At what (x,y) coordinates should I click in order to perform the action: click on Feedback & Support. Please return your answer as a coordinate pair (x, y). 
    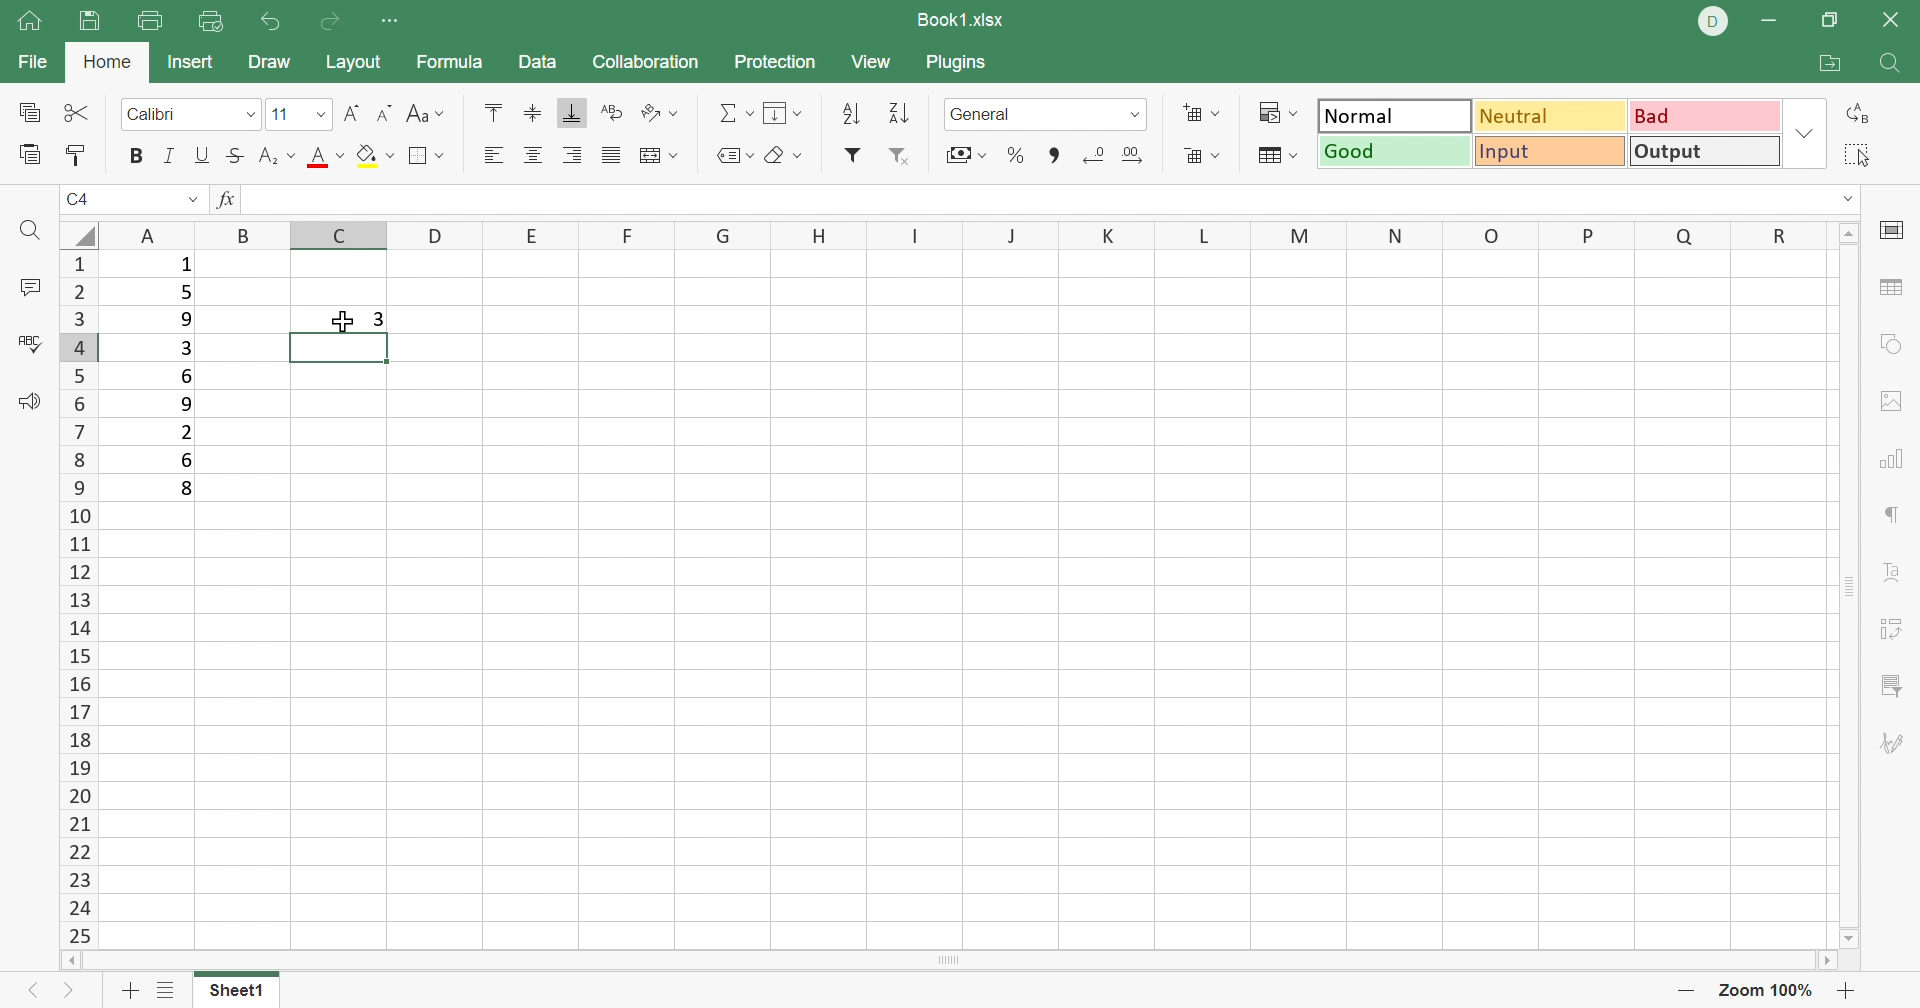
    Looking at the image, I should click on (30, 401).